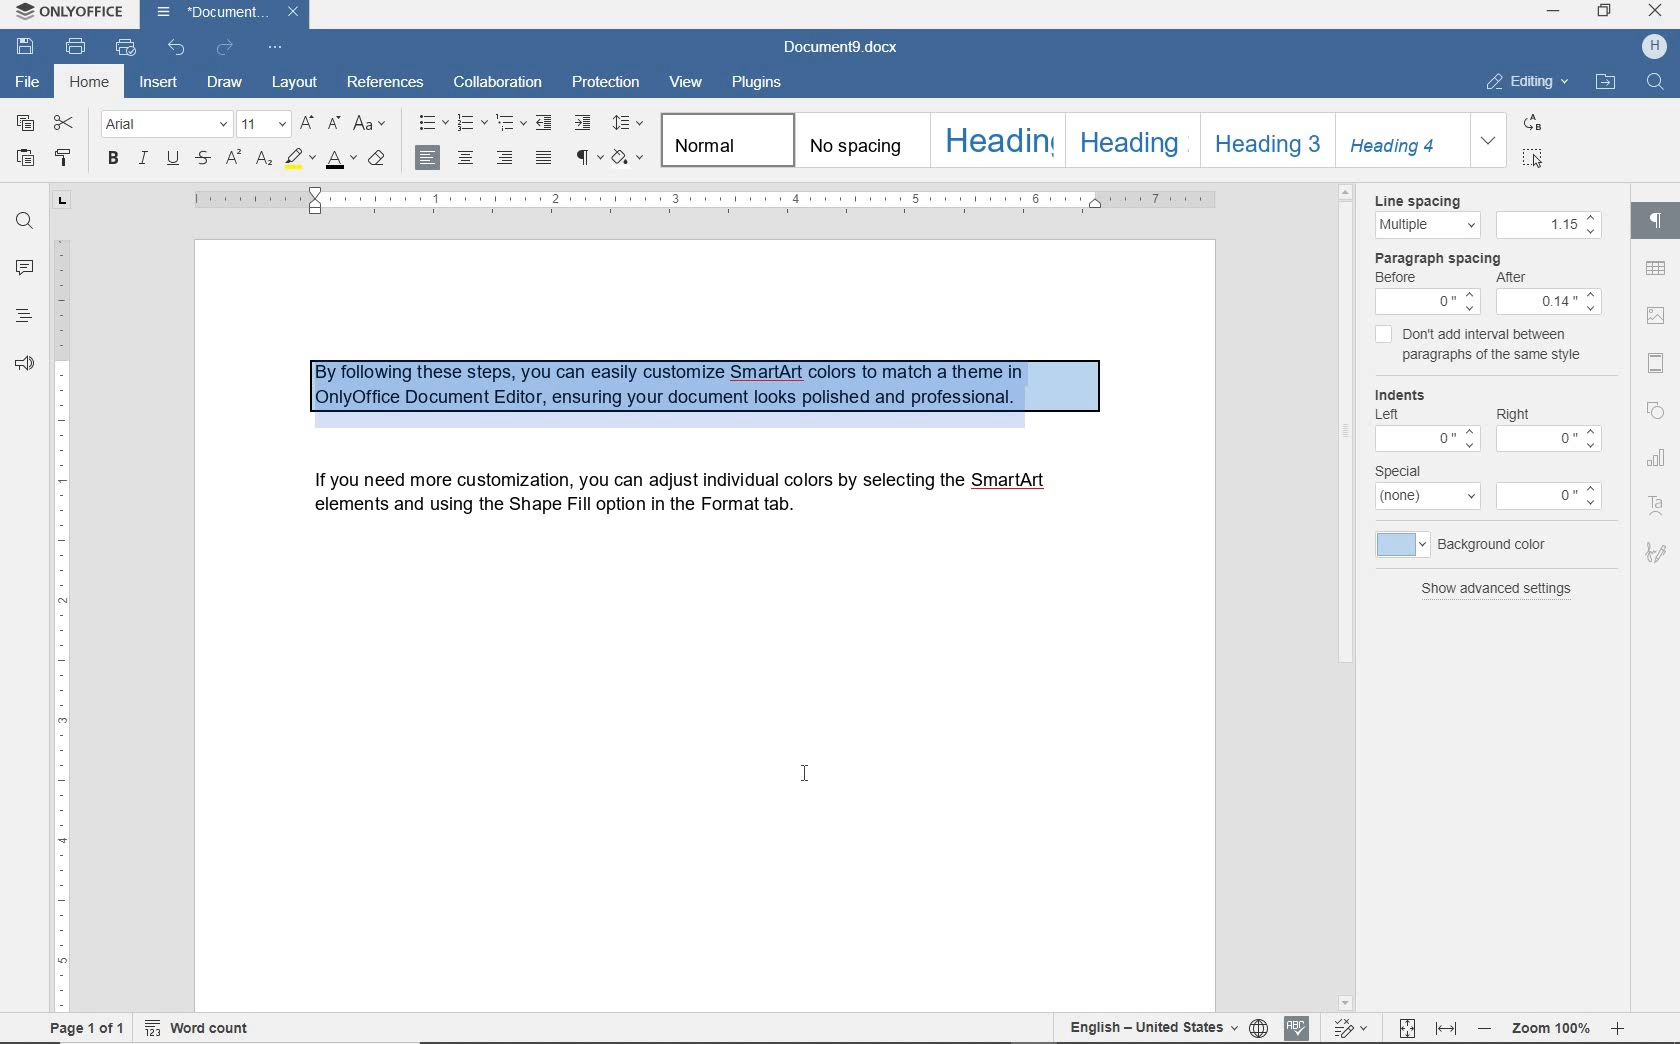  What do you see at coordinates (160, 83) in the screenshot?
I see `insert` at bounding box center [160, 83].